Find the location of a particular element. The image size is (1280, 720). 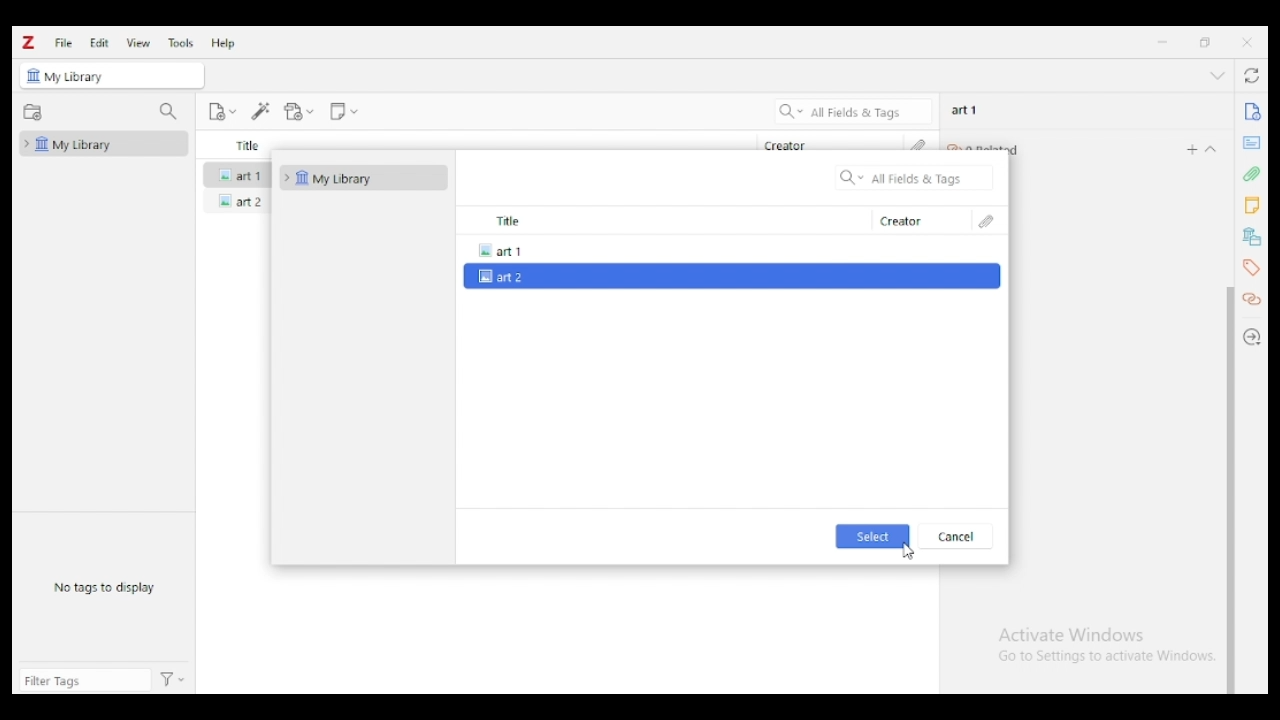

info is located at coordinates (1251, 112).